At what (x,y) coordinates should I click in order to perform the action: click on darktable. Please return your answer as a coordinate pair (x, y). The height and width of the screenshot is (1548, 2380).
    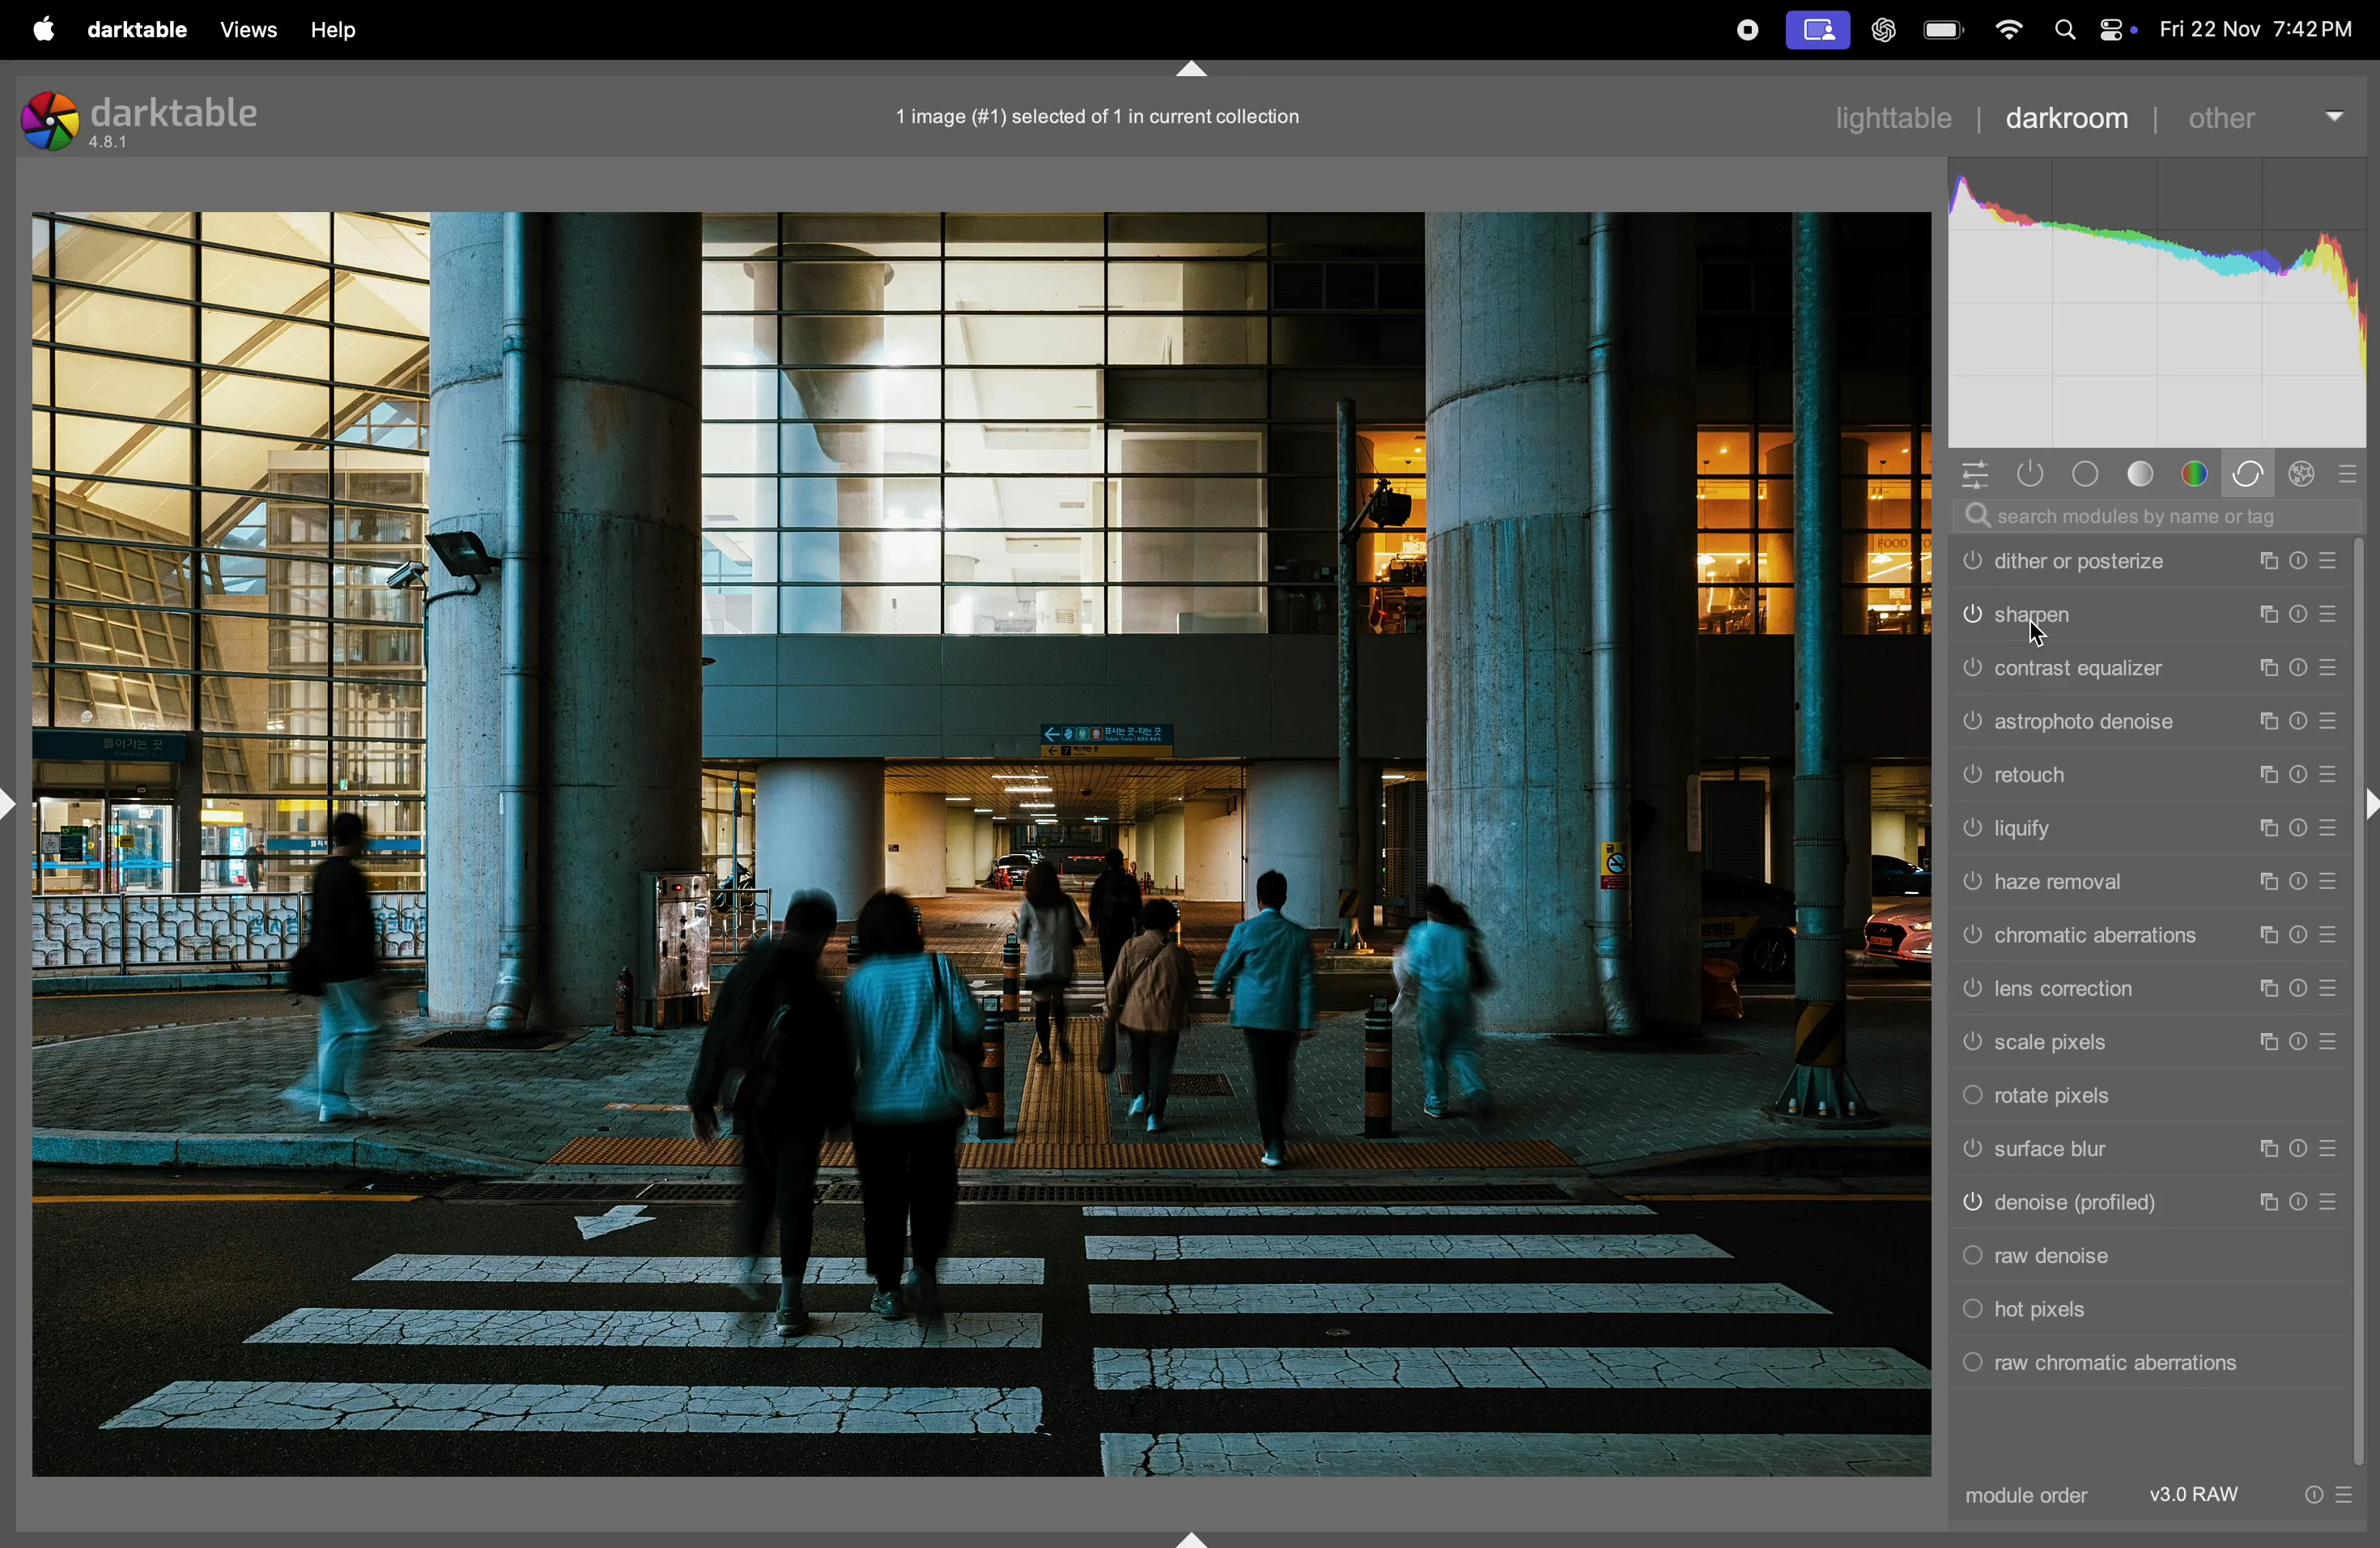
    Looking at the image, I should click on (152, 118).